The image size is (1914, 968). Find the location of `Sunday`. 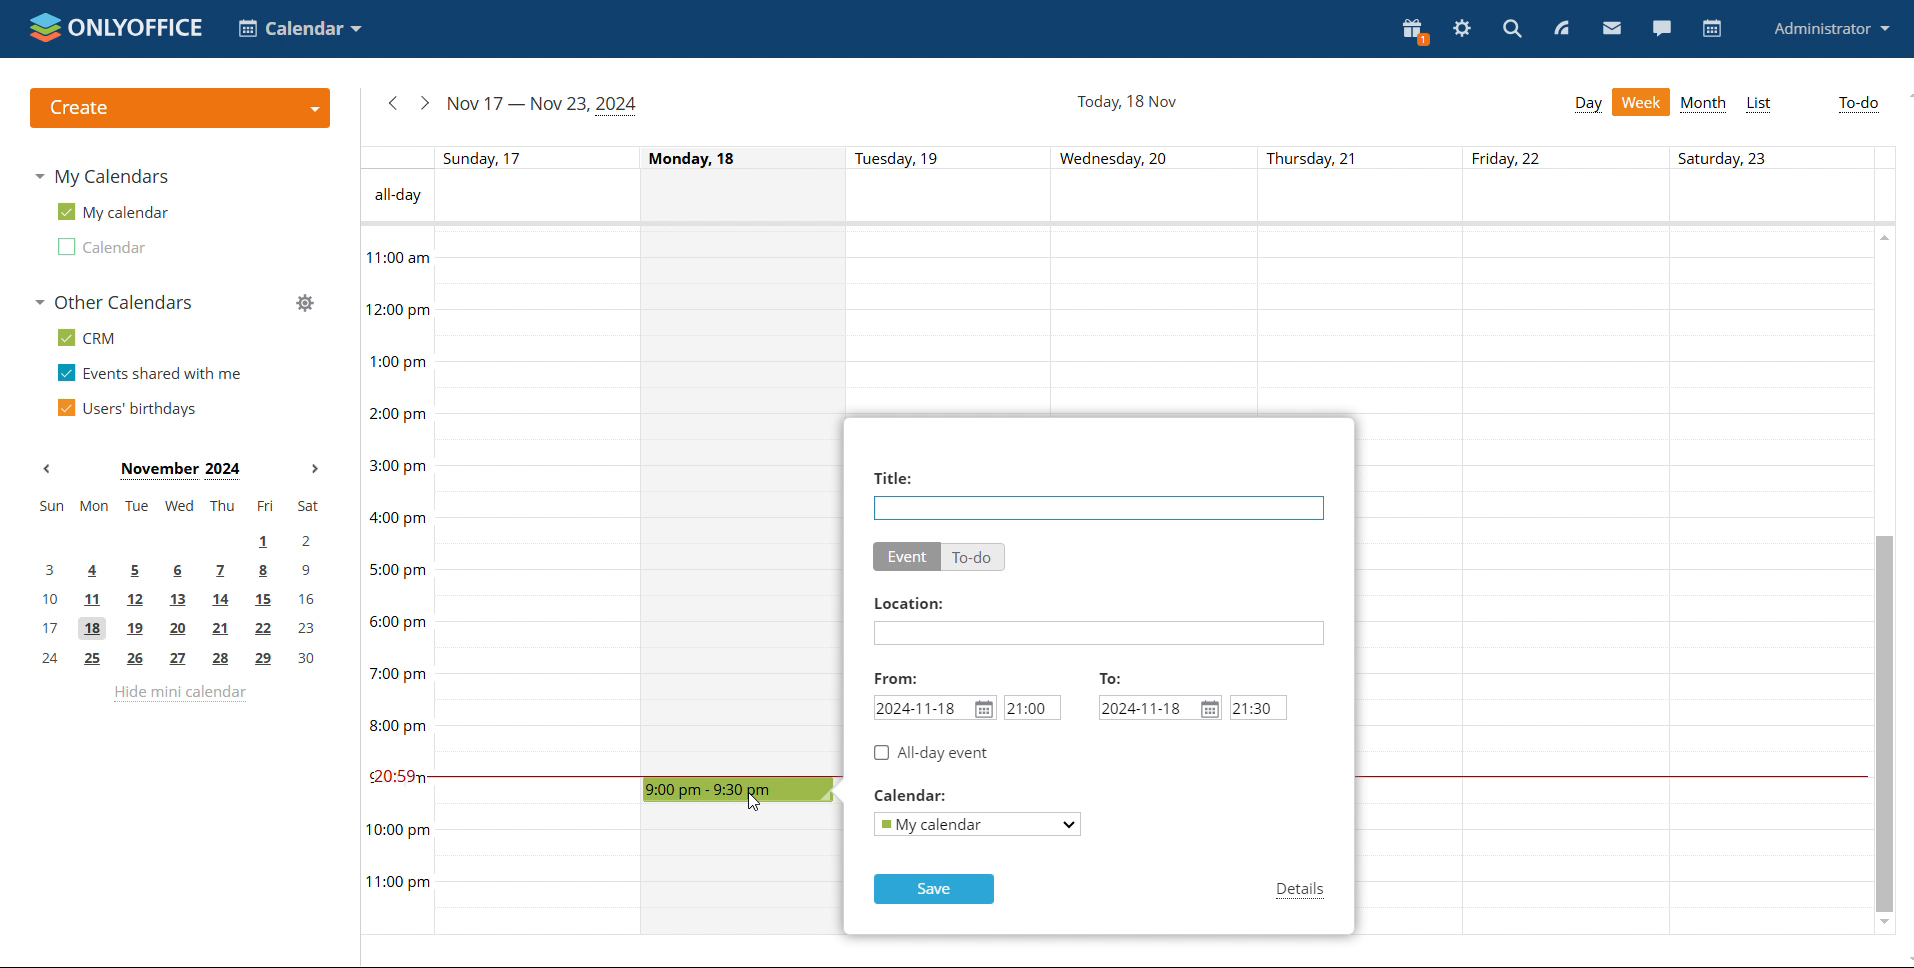

Sunday is located at coordinates (540, 581).